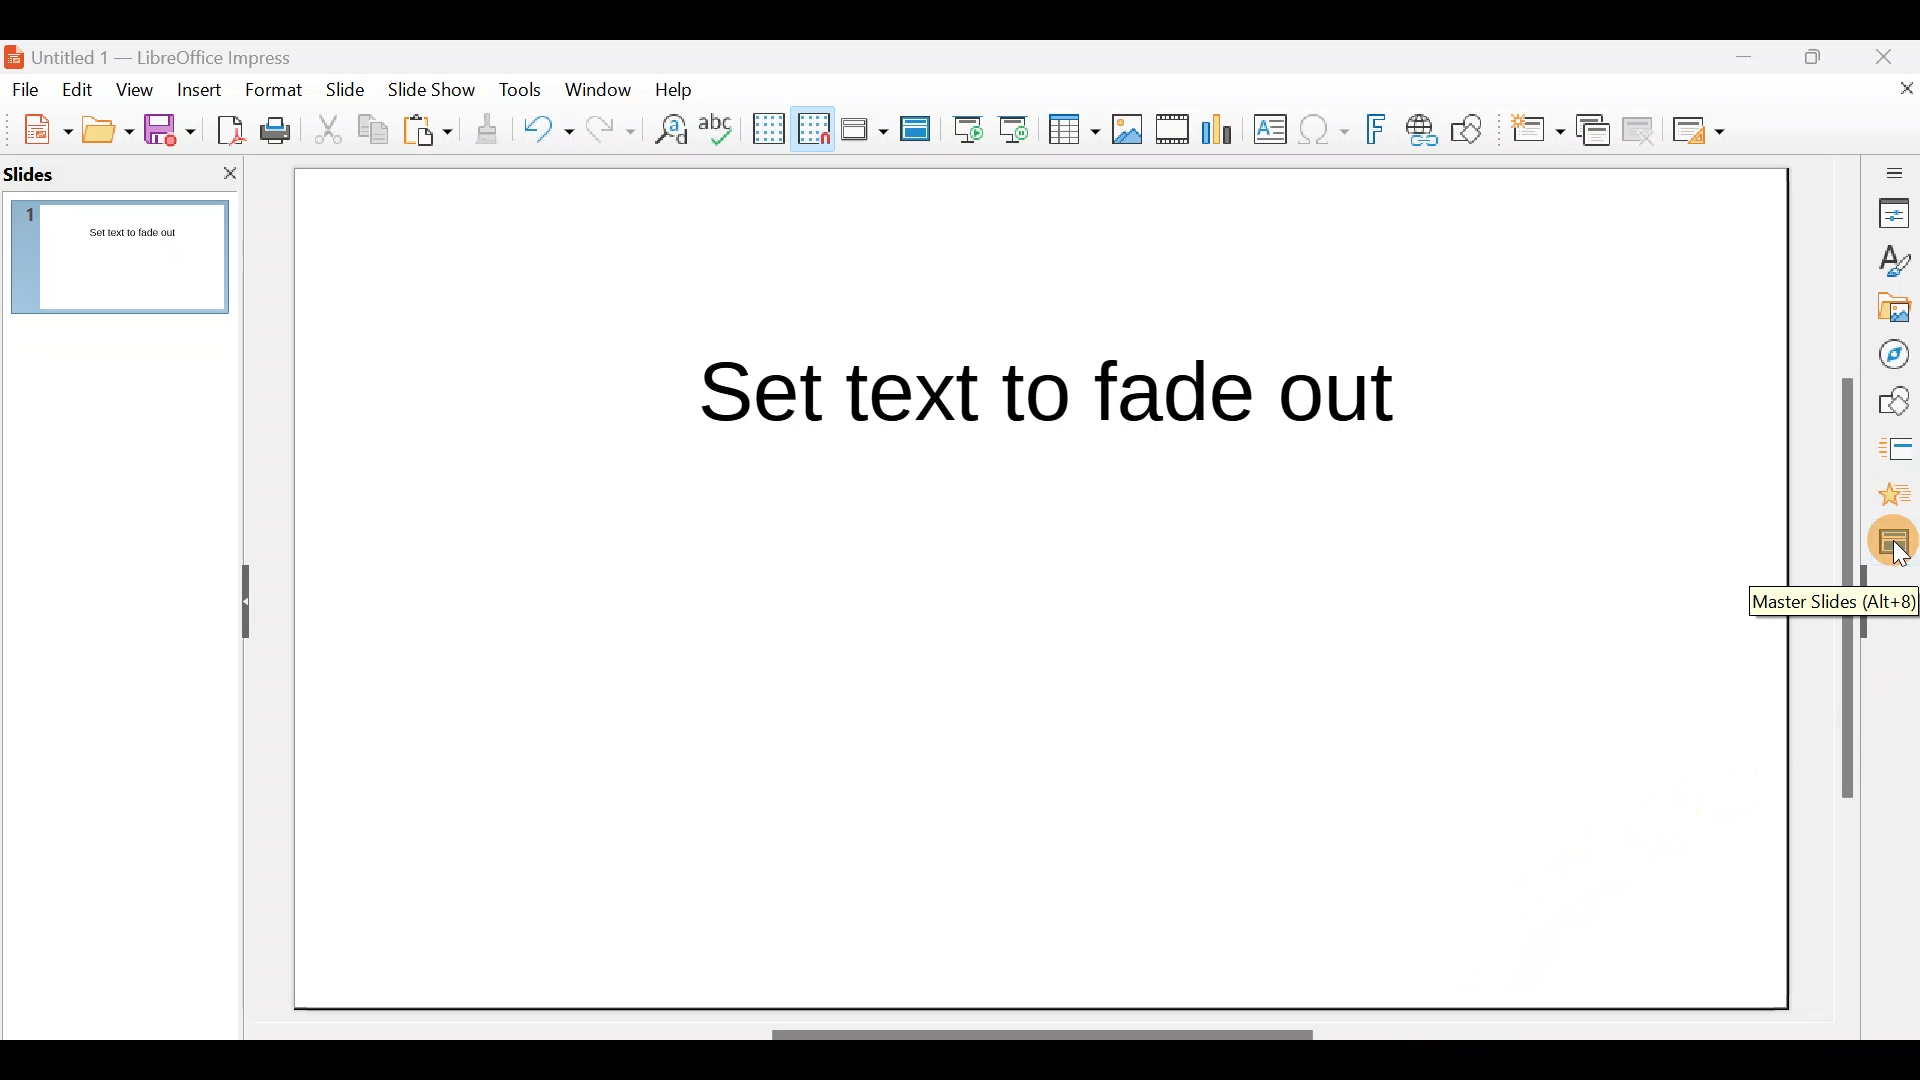  Describe the element at coordinates (371, 130) in the screenshot. I see `Copy` at that location.